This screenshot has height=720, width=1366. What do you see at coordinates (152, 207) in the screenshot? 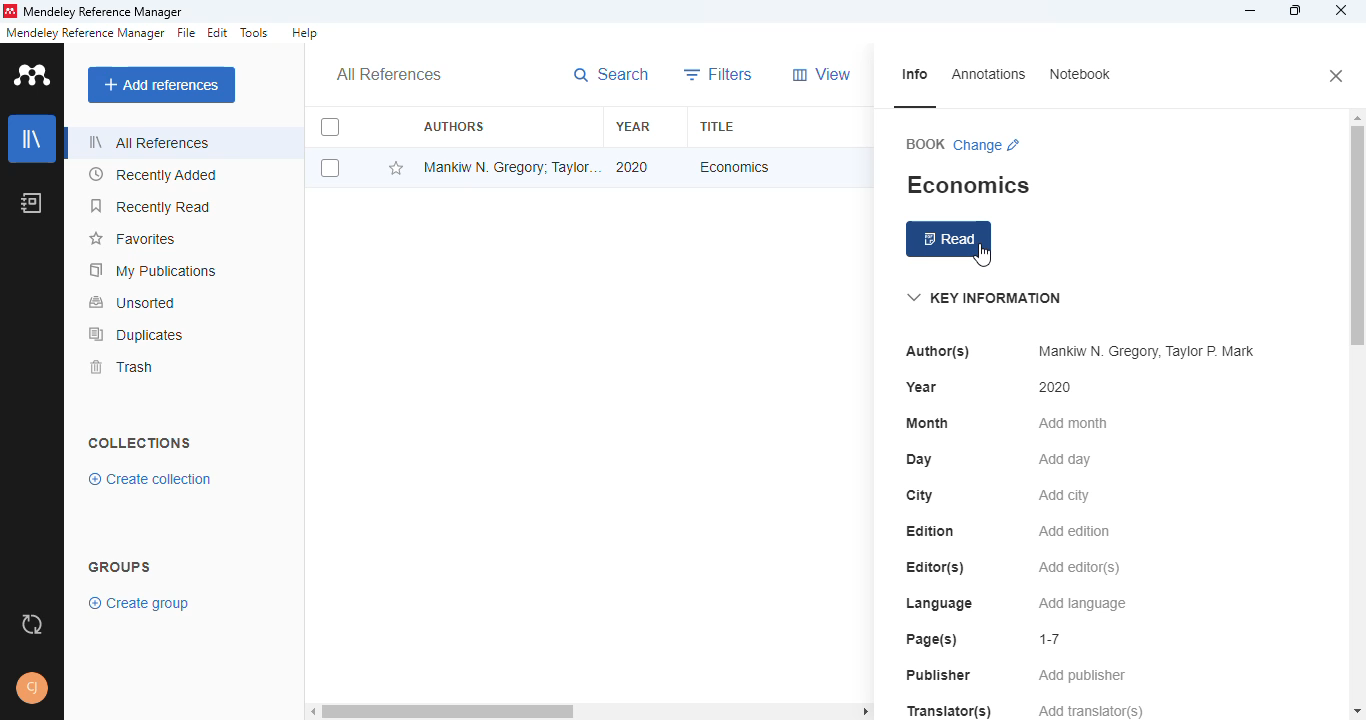
I see `recently read` at bounding box center [152, 207].